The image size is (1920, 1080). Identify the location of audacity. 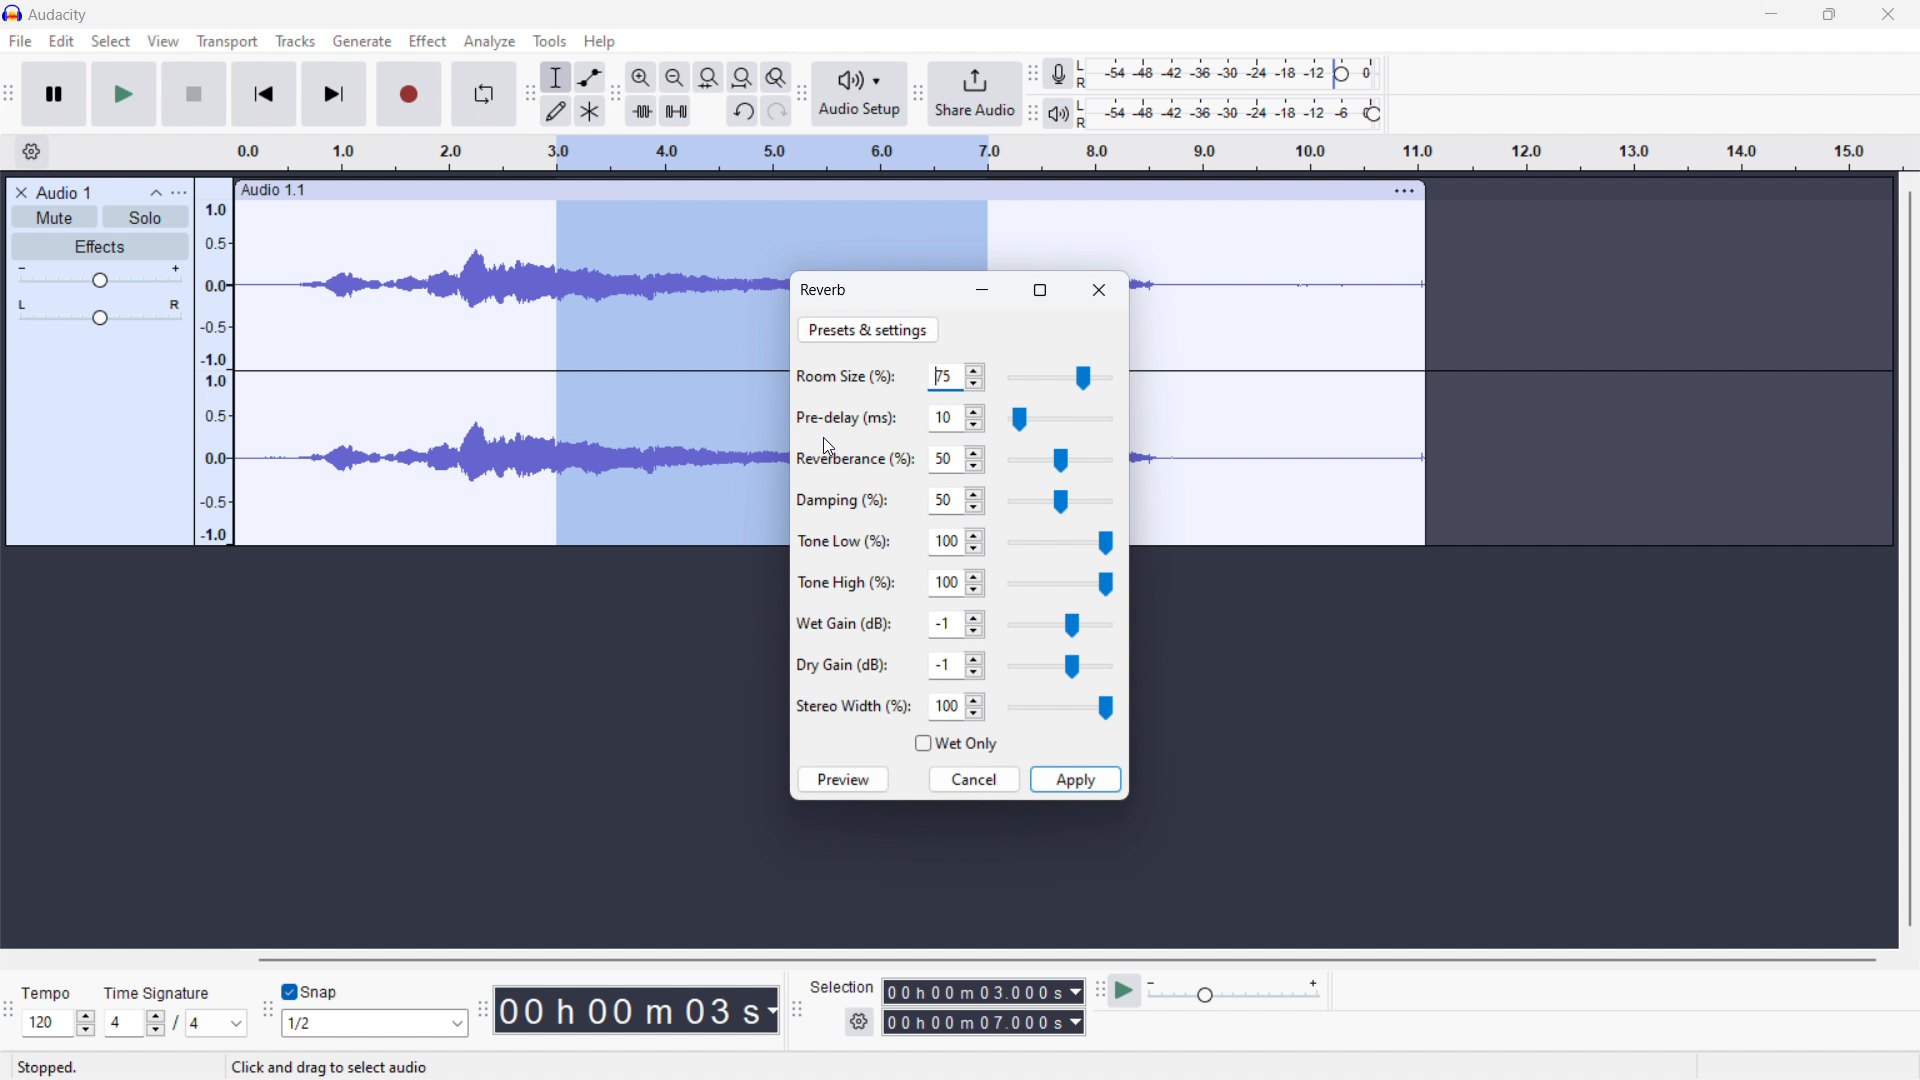
(60, 16).